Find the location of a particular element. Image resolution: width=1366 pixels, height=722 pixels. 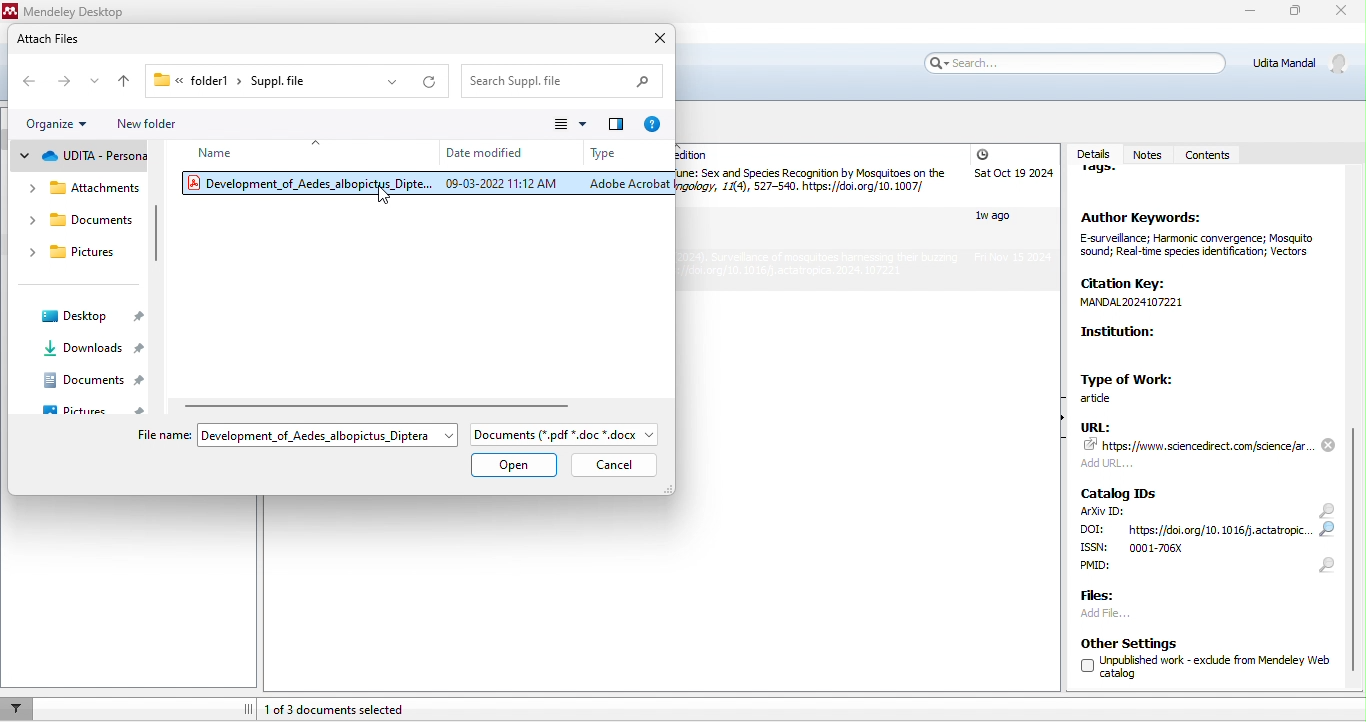

ArXiv ID is located at coordinates (1102, 512).